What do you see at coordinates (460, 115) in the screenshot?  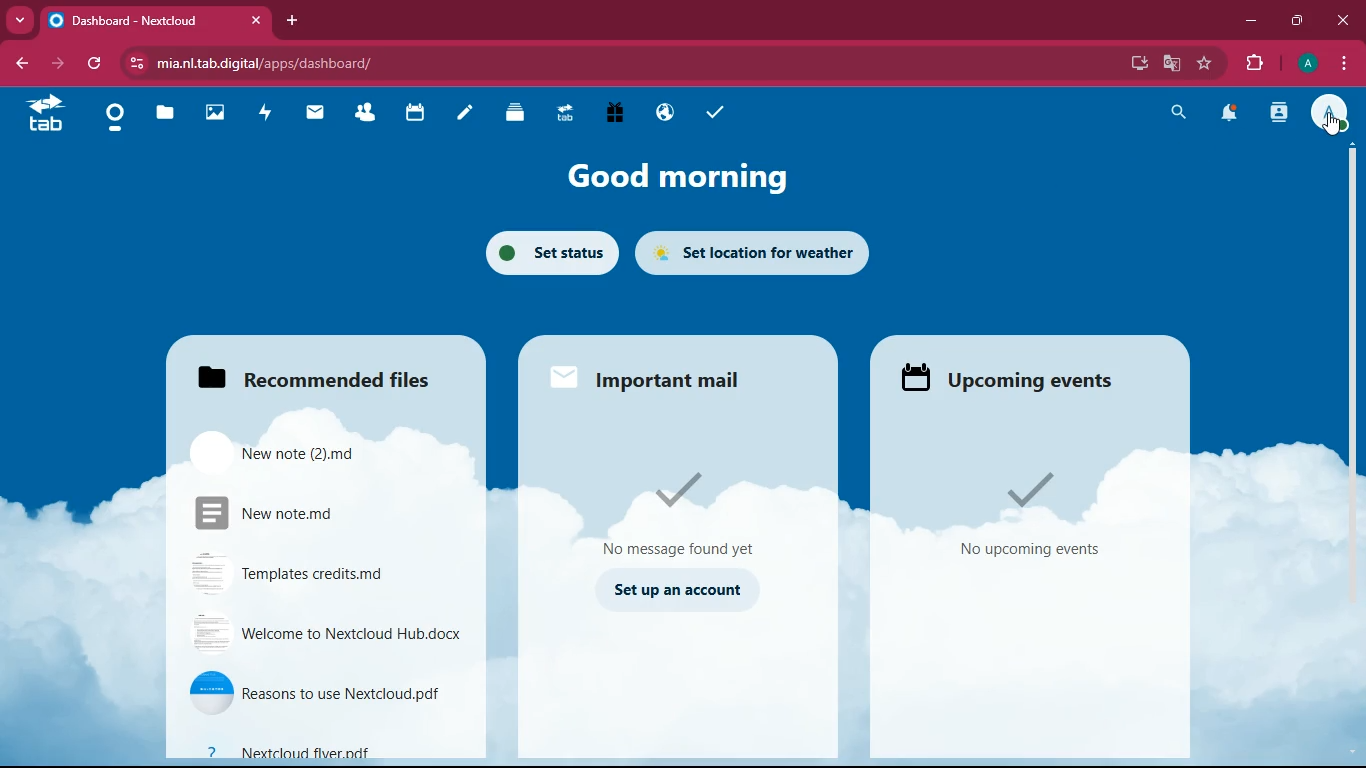 I see `notes` at bounding box center [460, 115].